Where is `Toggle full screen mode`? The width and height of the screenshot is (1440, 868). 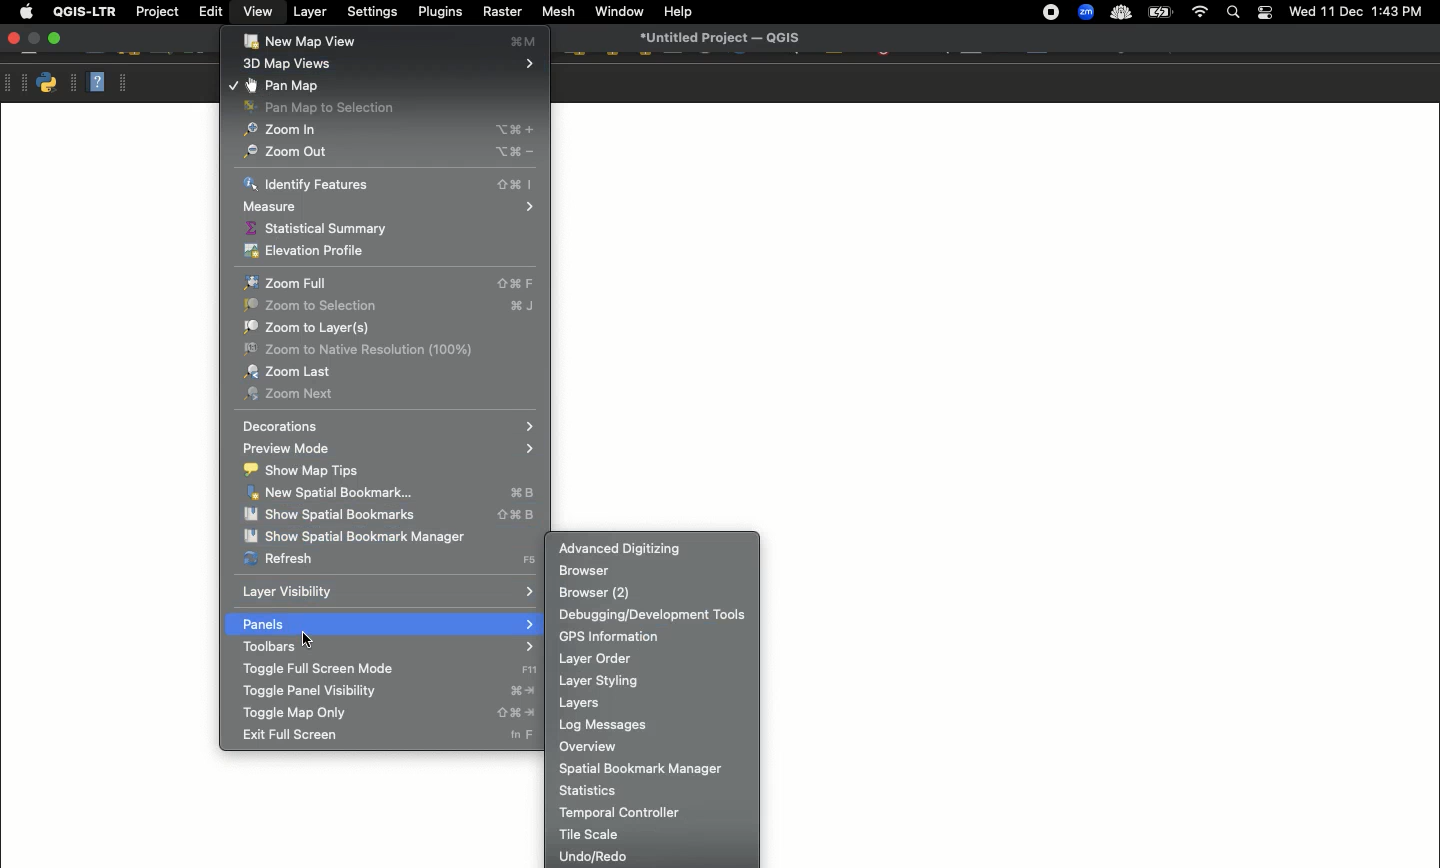 Toggle full screen mode is located at coordinates (391, 669).